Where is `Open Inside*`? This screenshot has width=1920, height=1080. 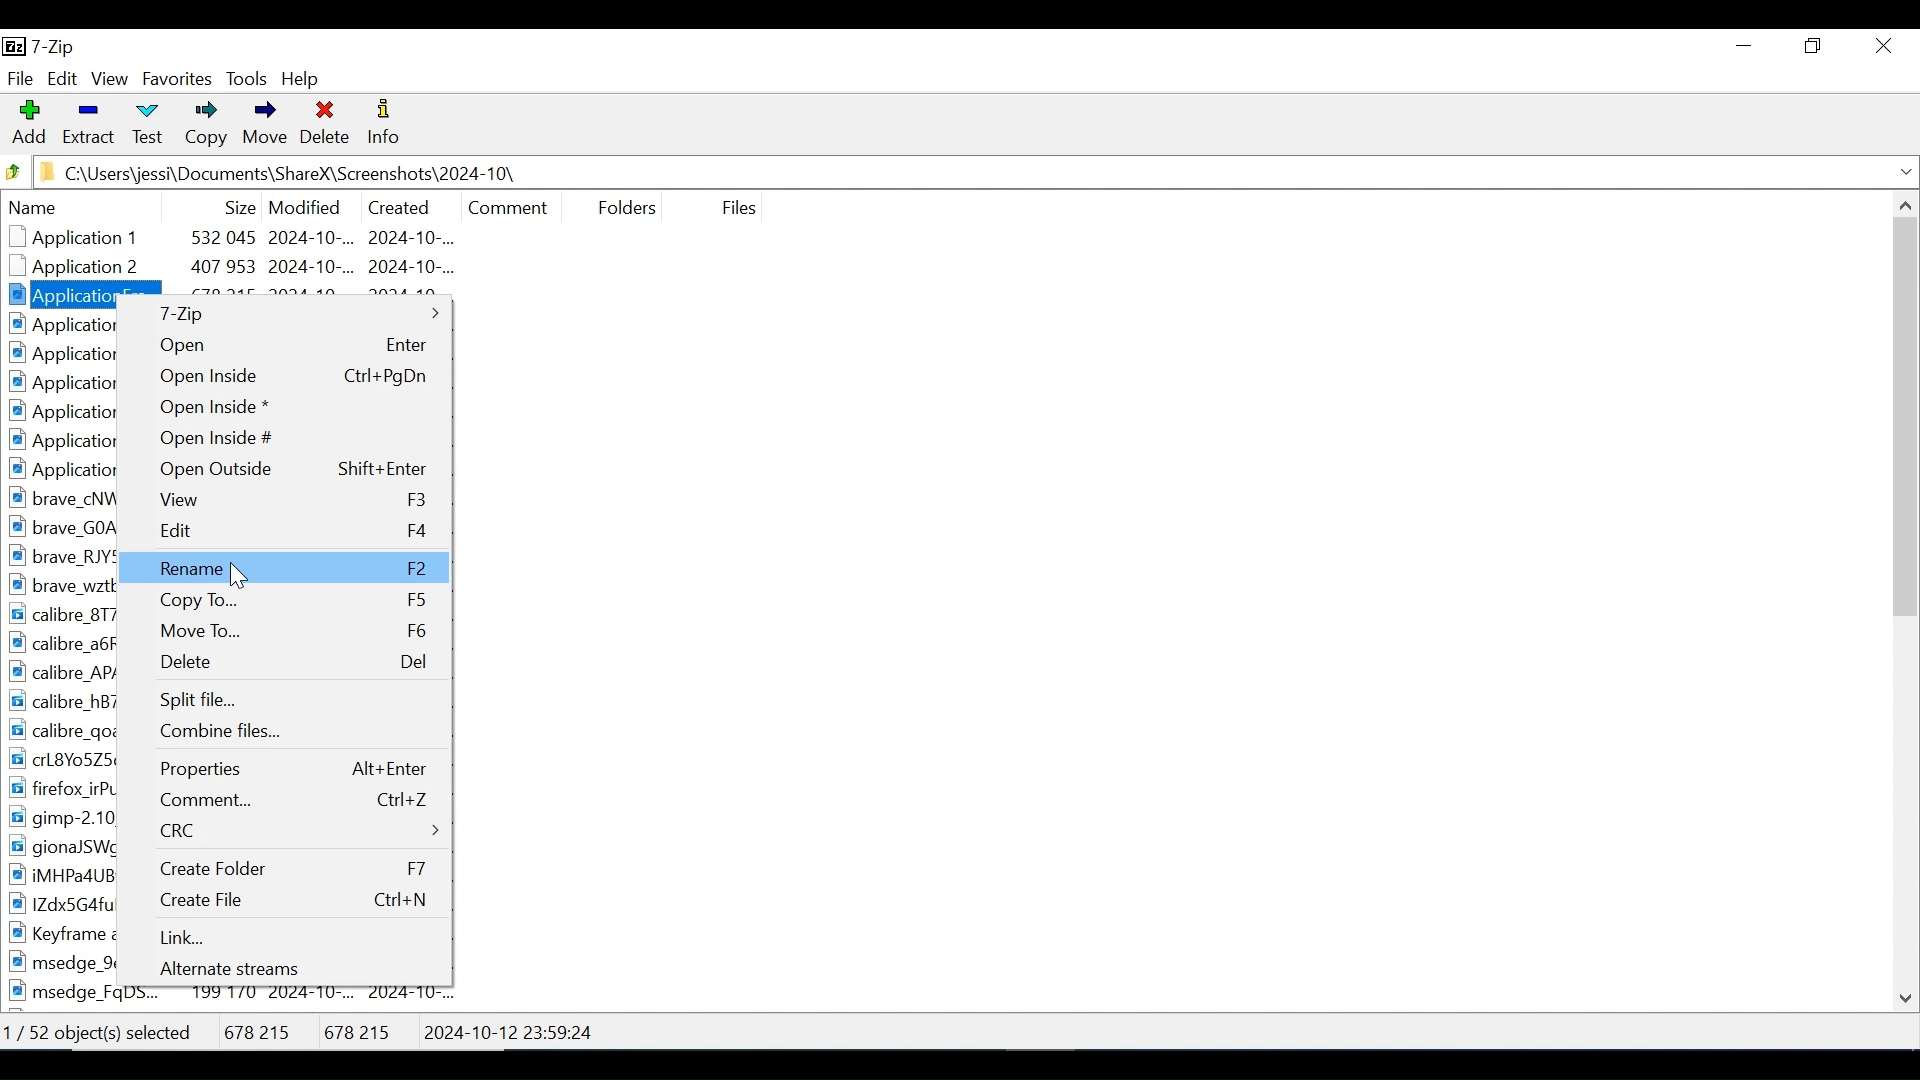
Open Inside* is located at coordinates (284, 407).